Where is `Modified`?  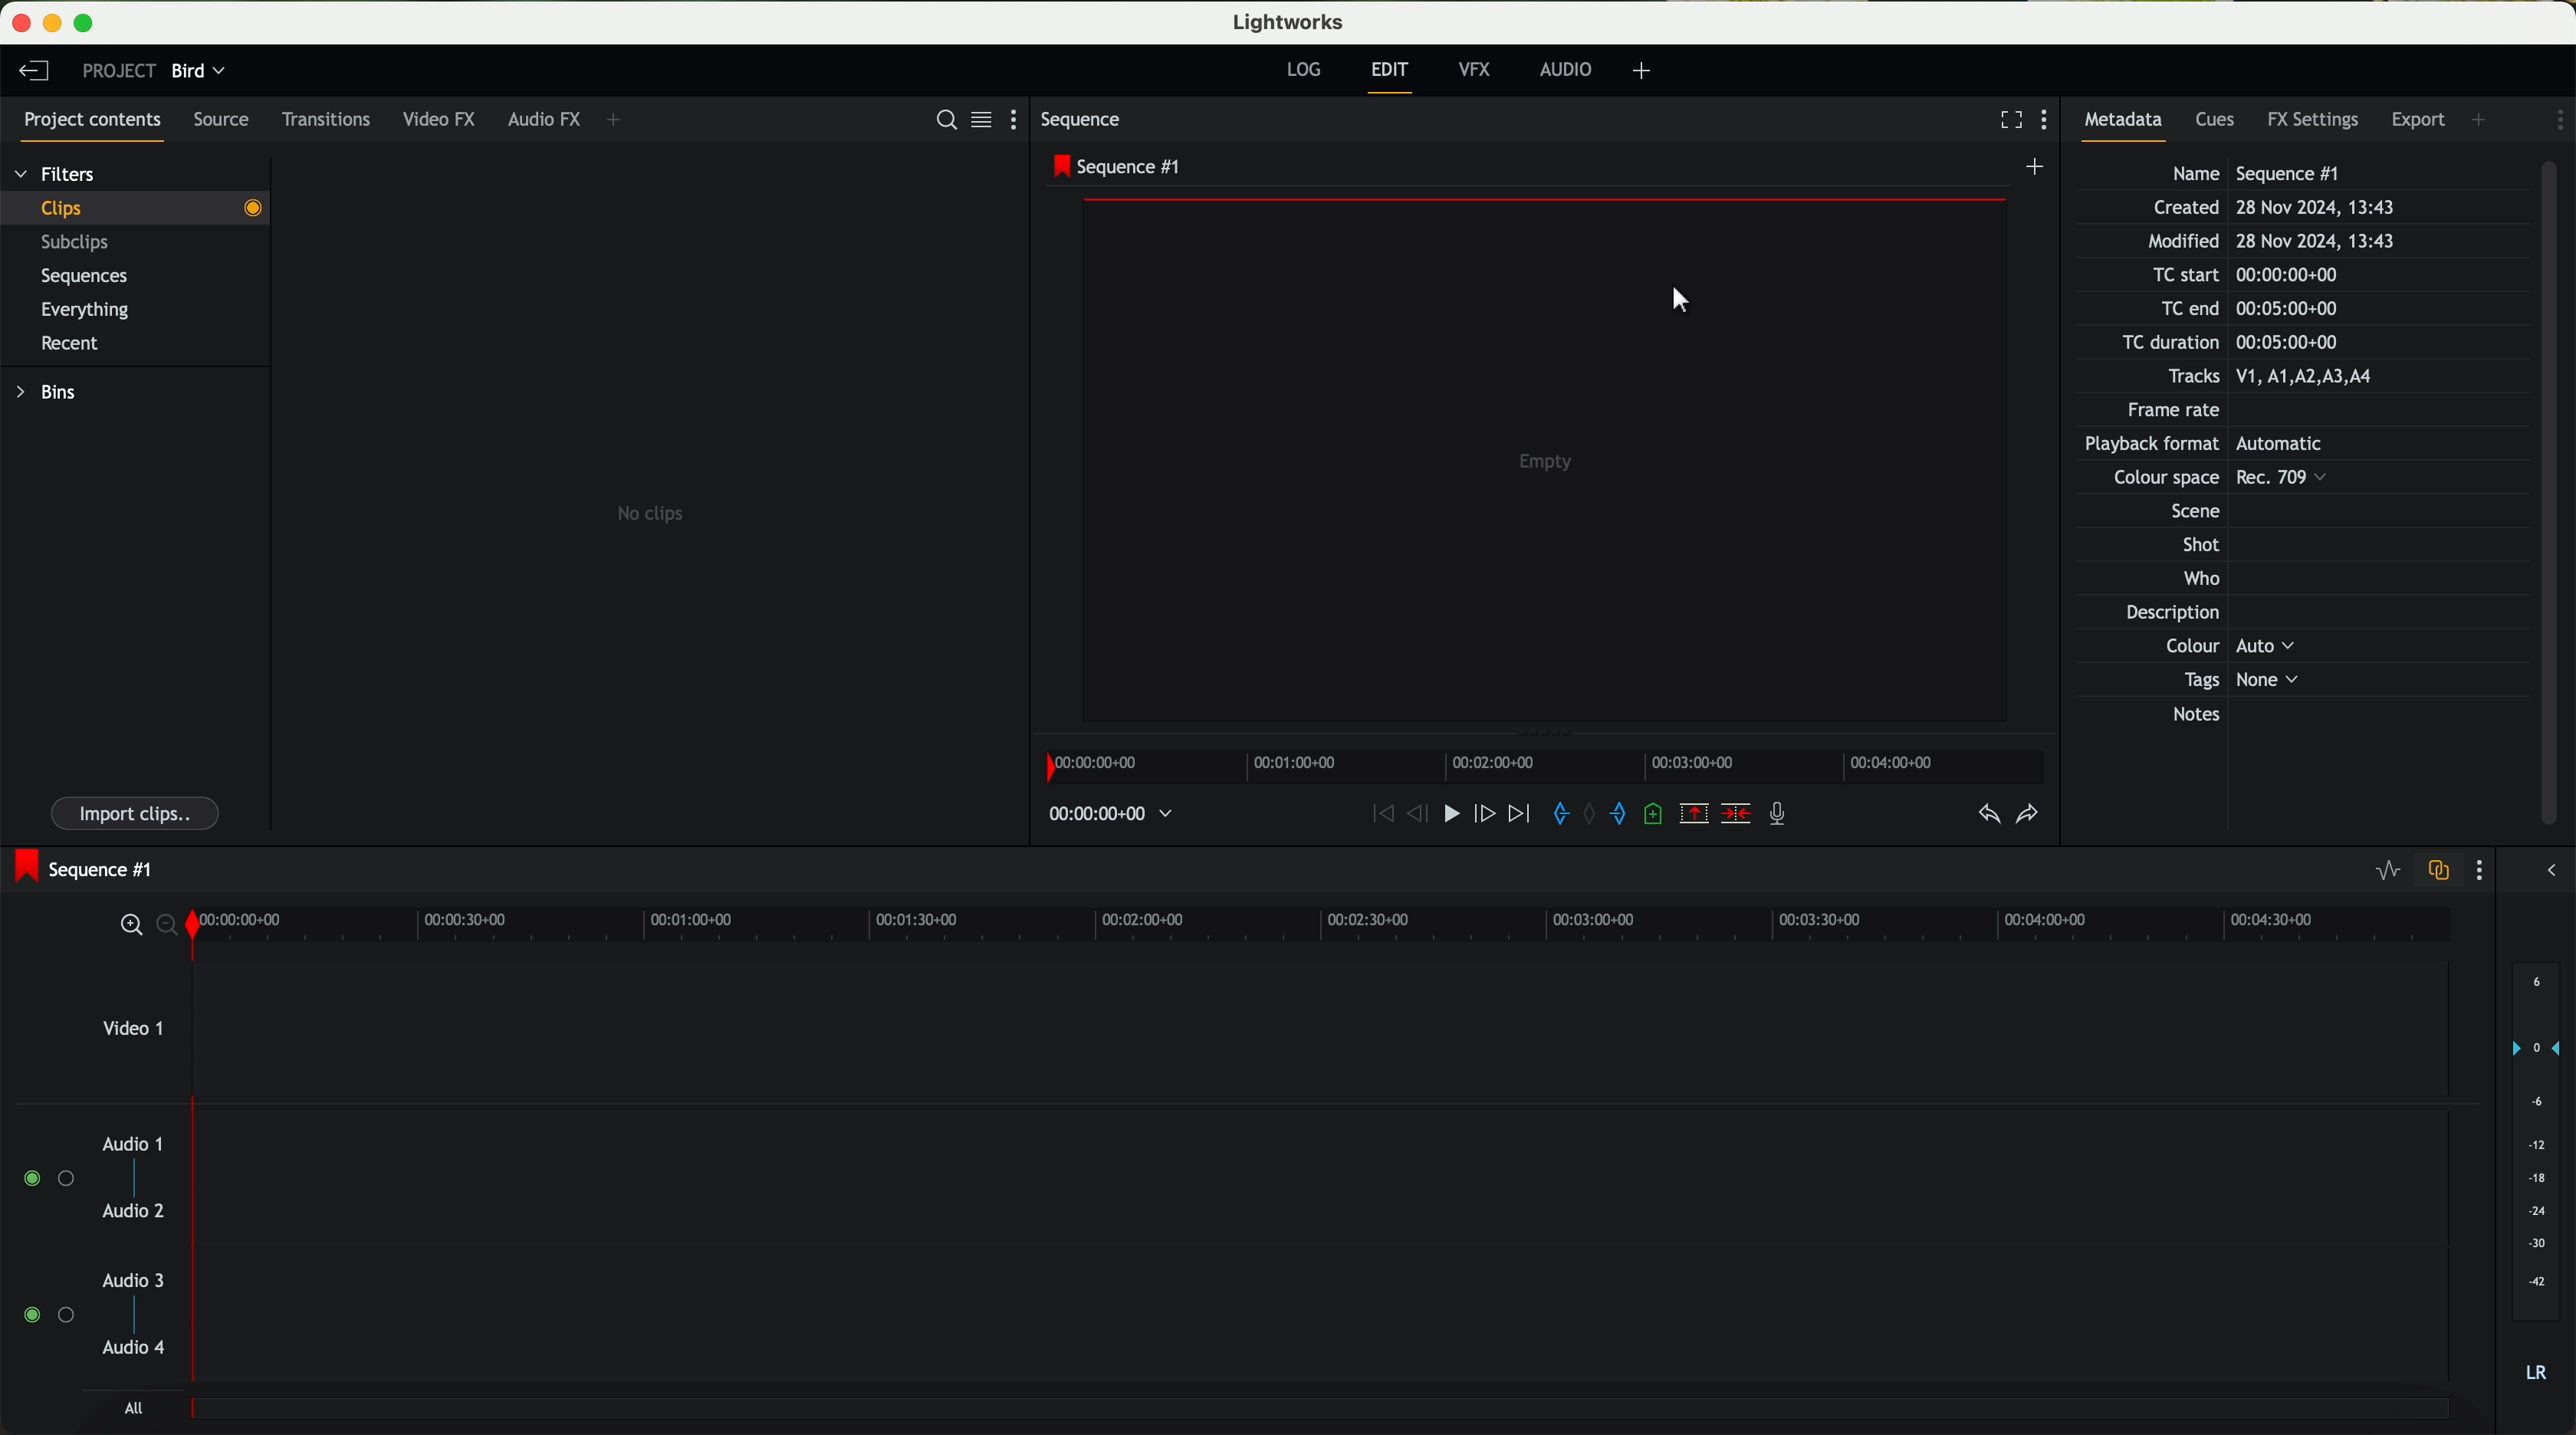 Modified is located at coordinates (2301, 238).